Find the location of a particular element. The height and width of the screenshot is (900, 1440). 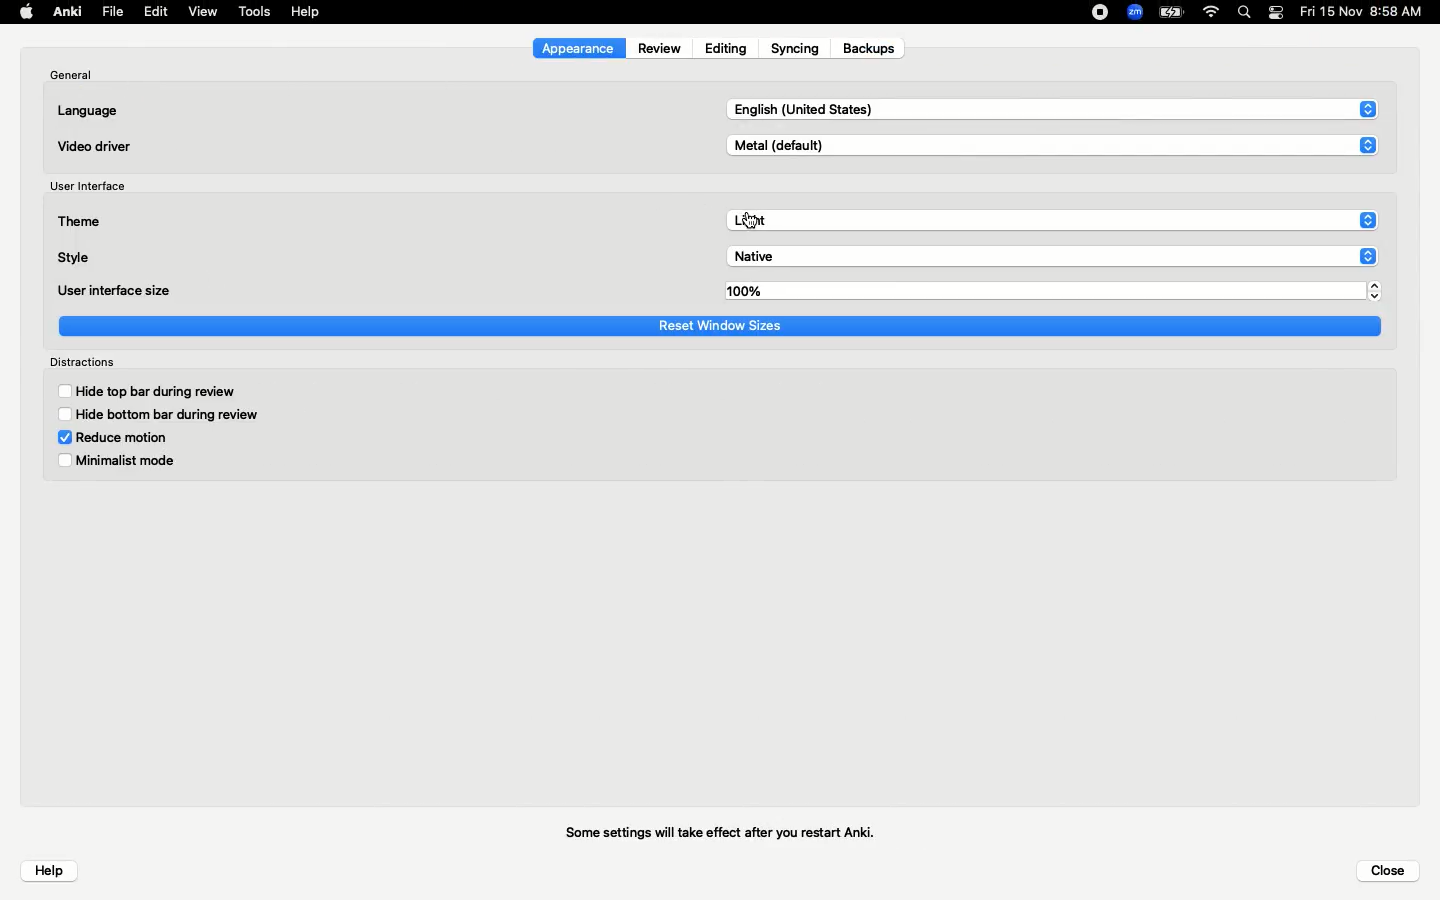

General is located at coordinates (75, 72).